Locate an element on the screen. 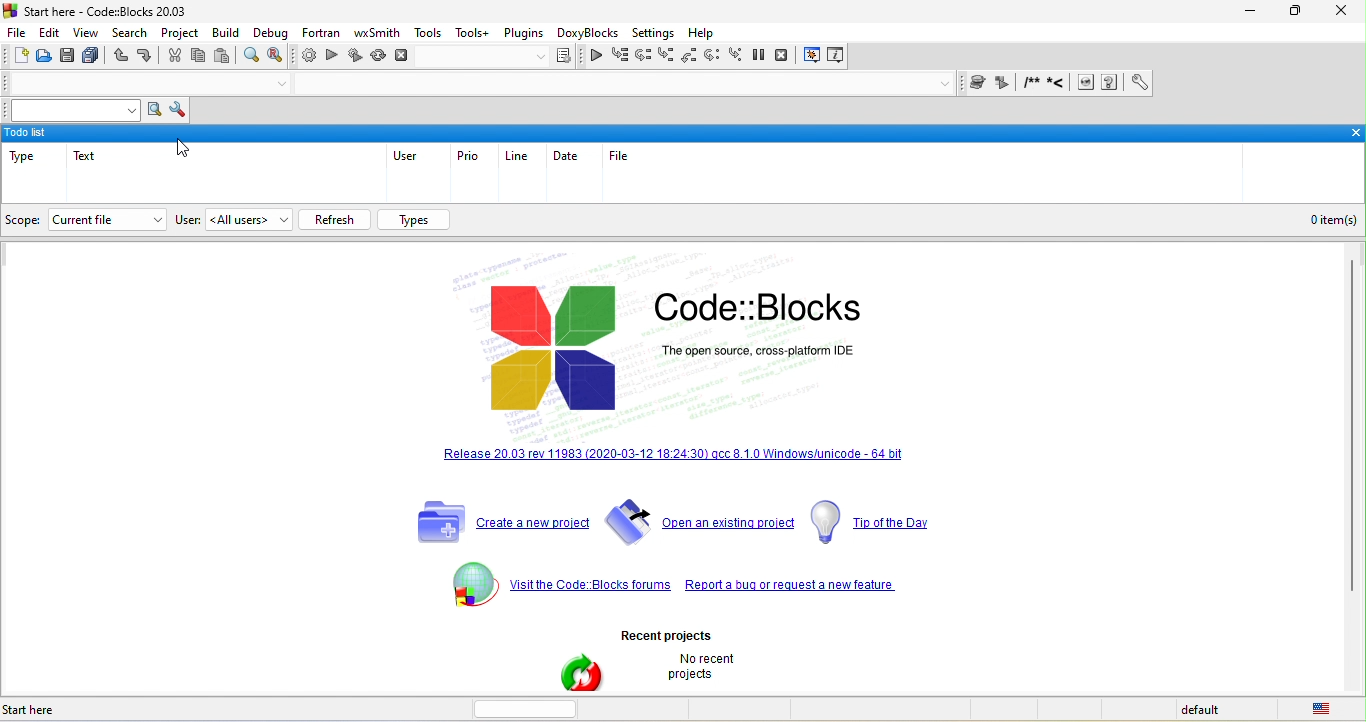  close is located at coordinates (1340, 12).